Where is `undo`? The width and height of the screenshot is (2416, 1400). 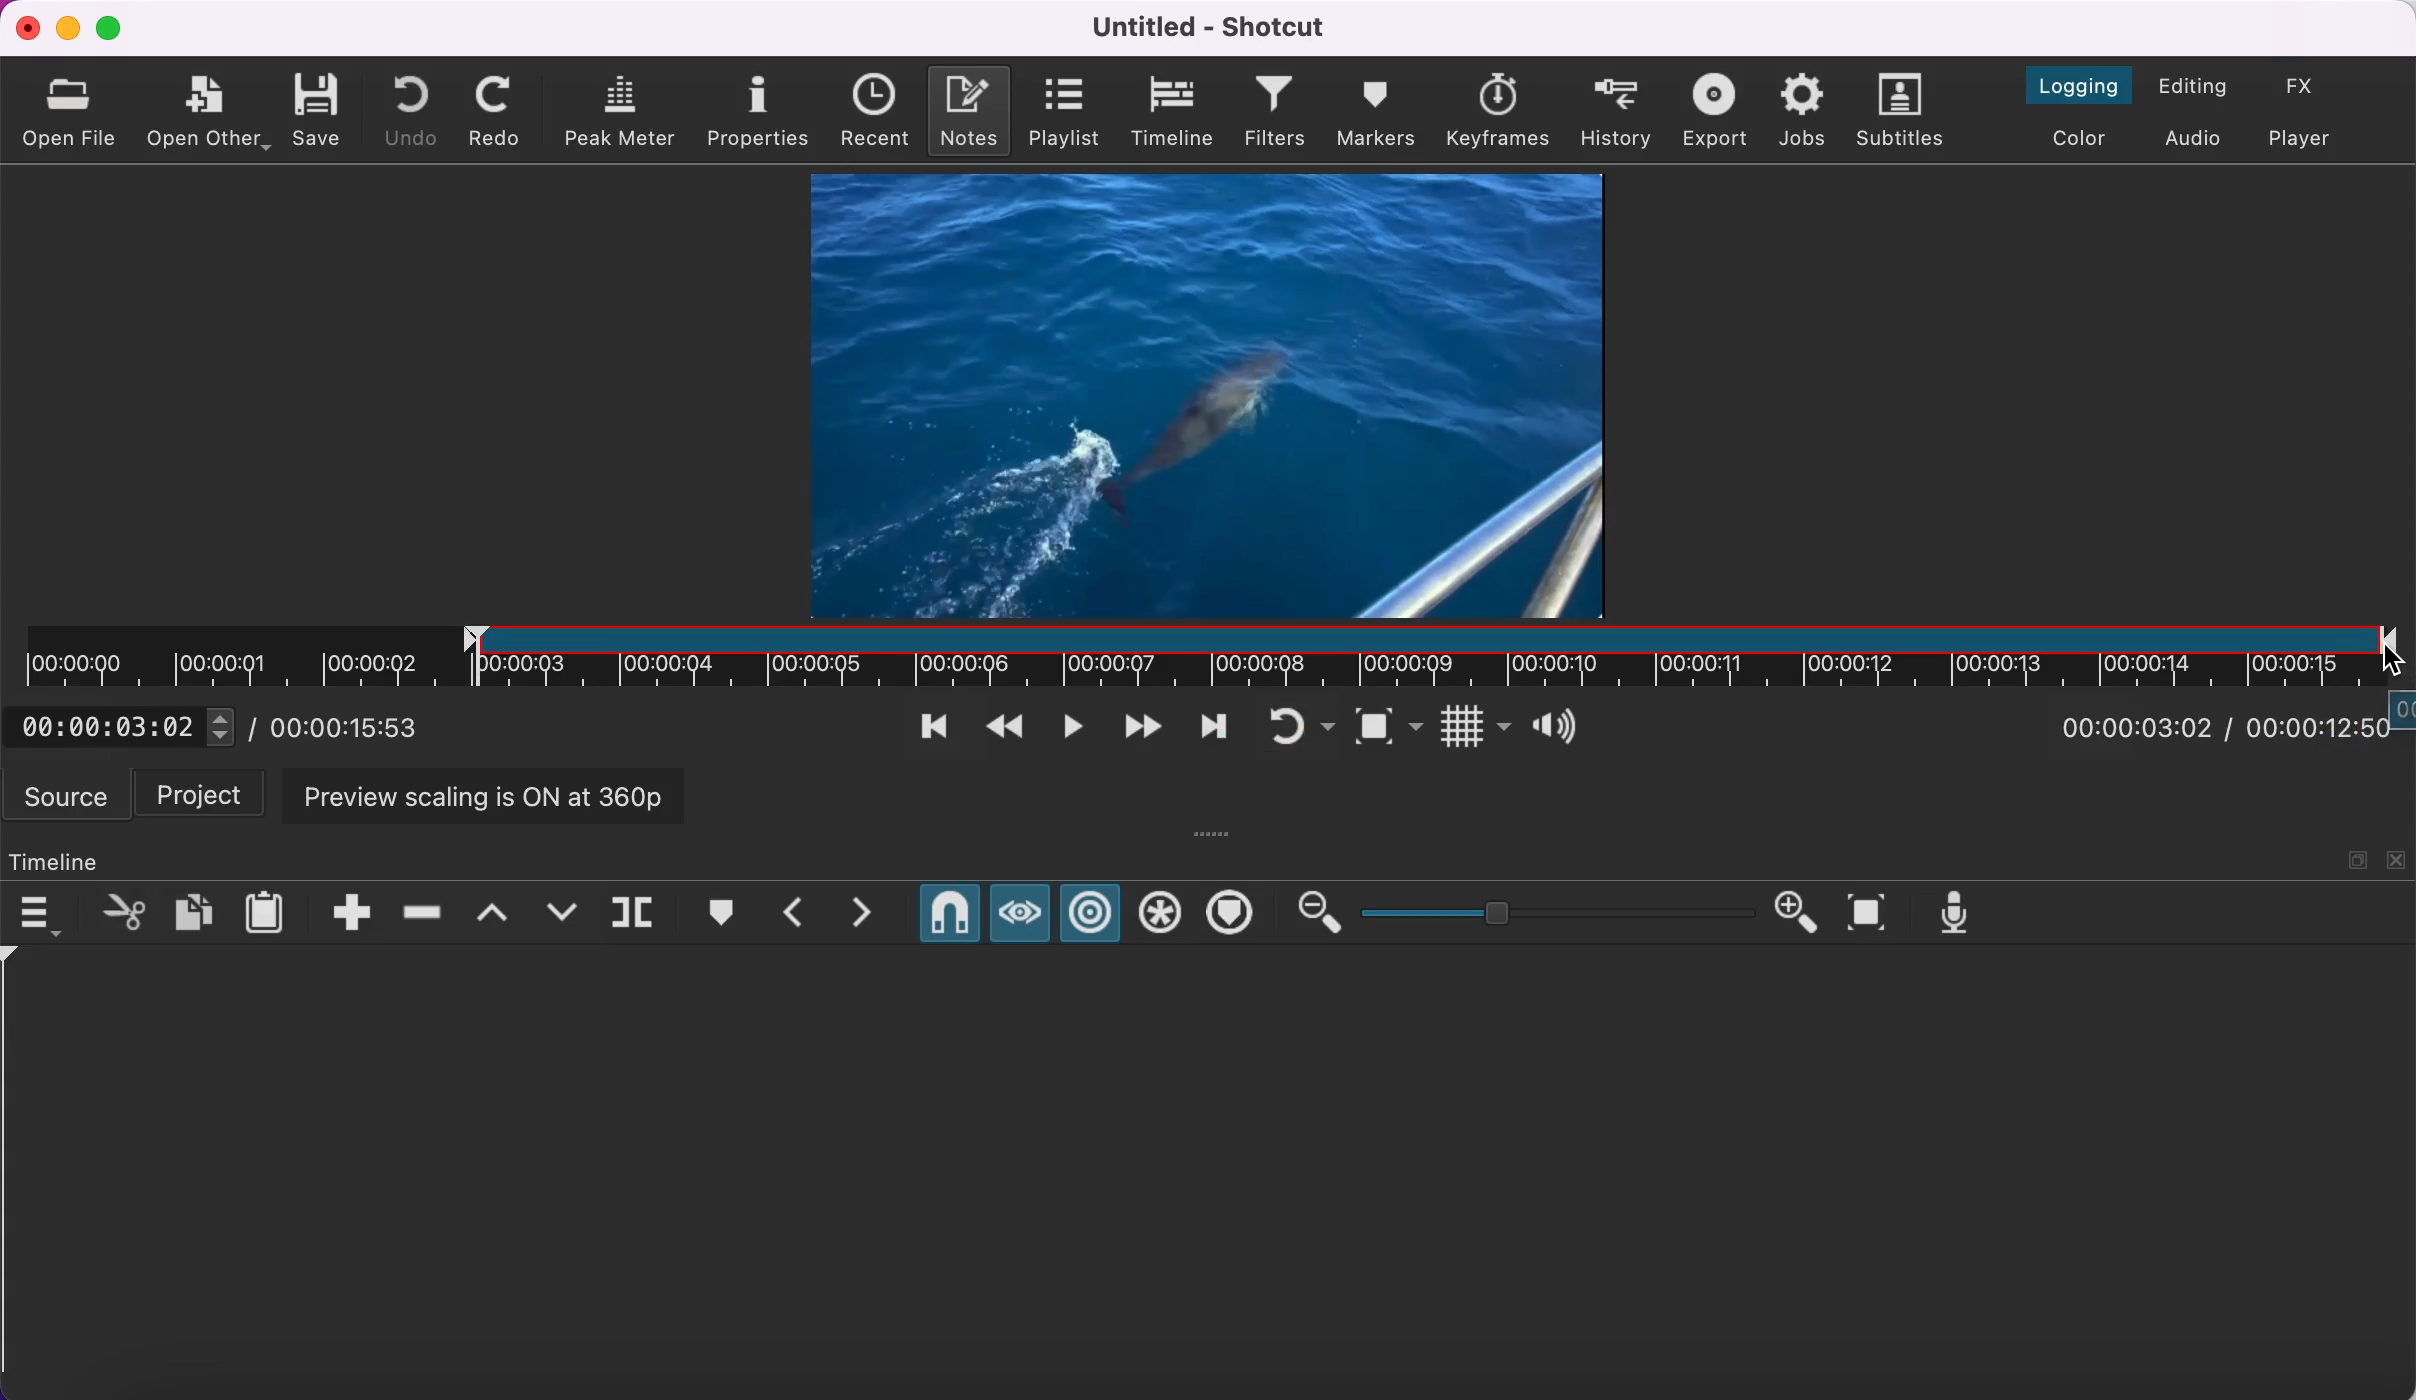 undo is located at coordinates (415, 108).